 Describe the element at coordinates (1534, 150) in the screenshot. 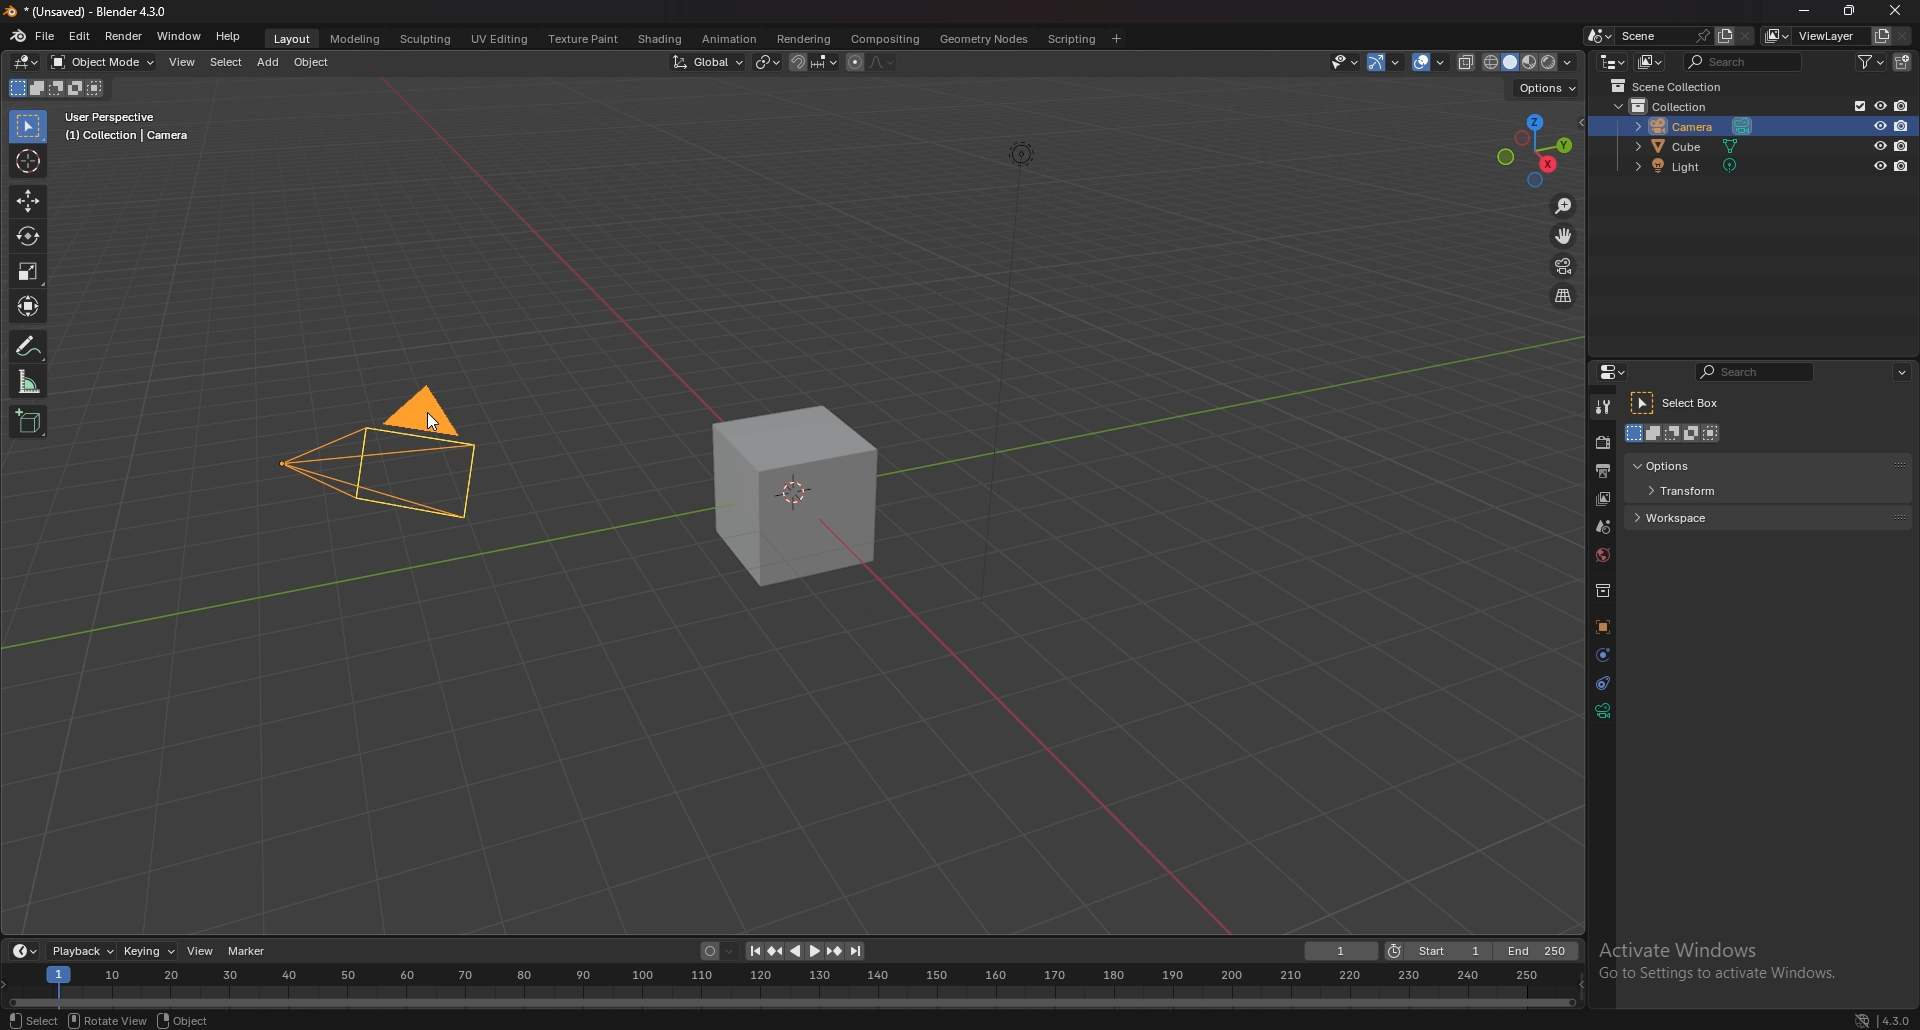

I see `preset viewpoint` at that location.